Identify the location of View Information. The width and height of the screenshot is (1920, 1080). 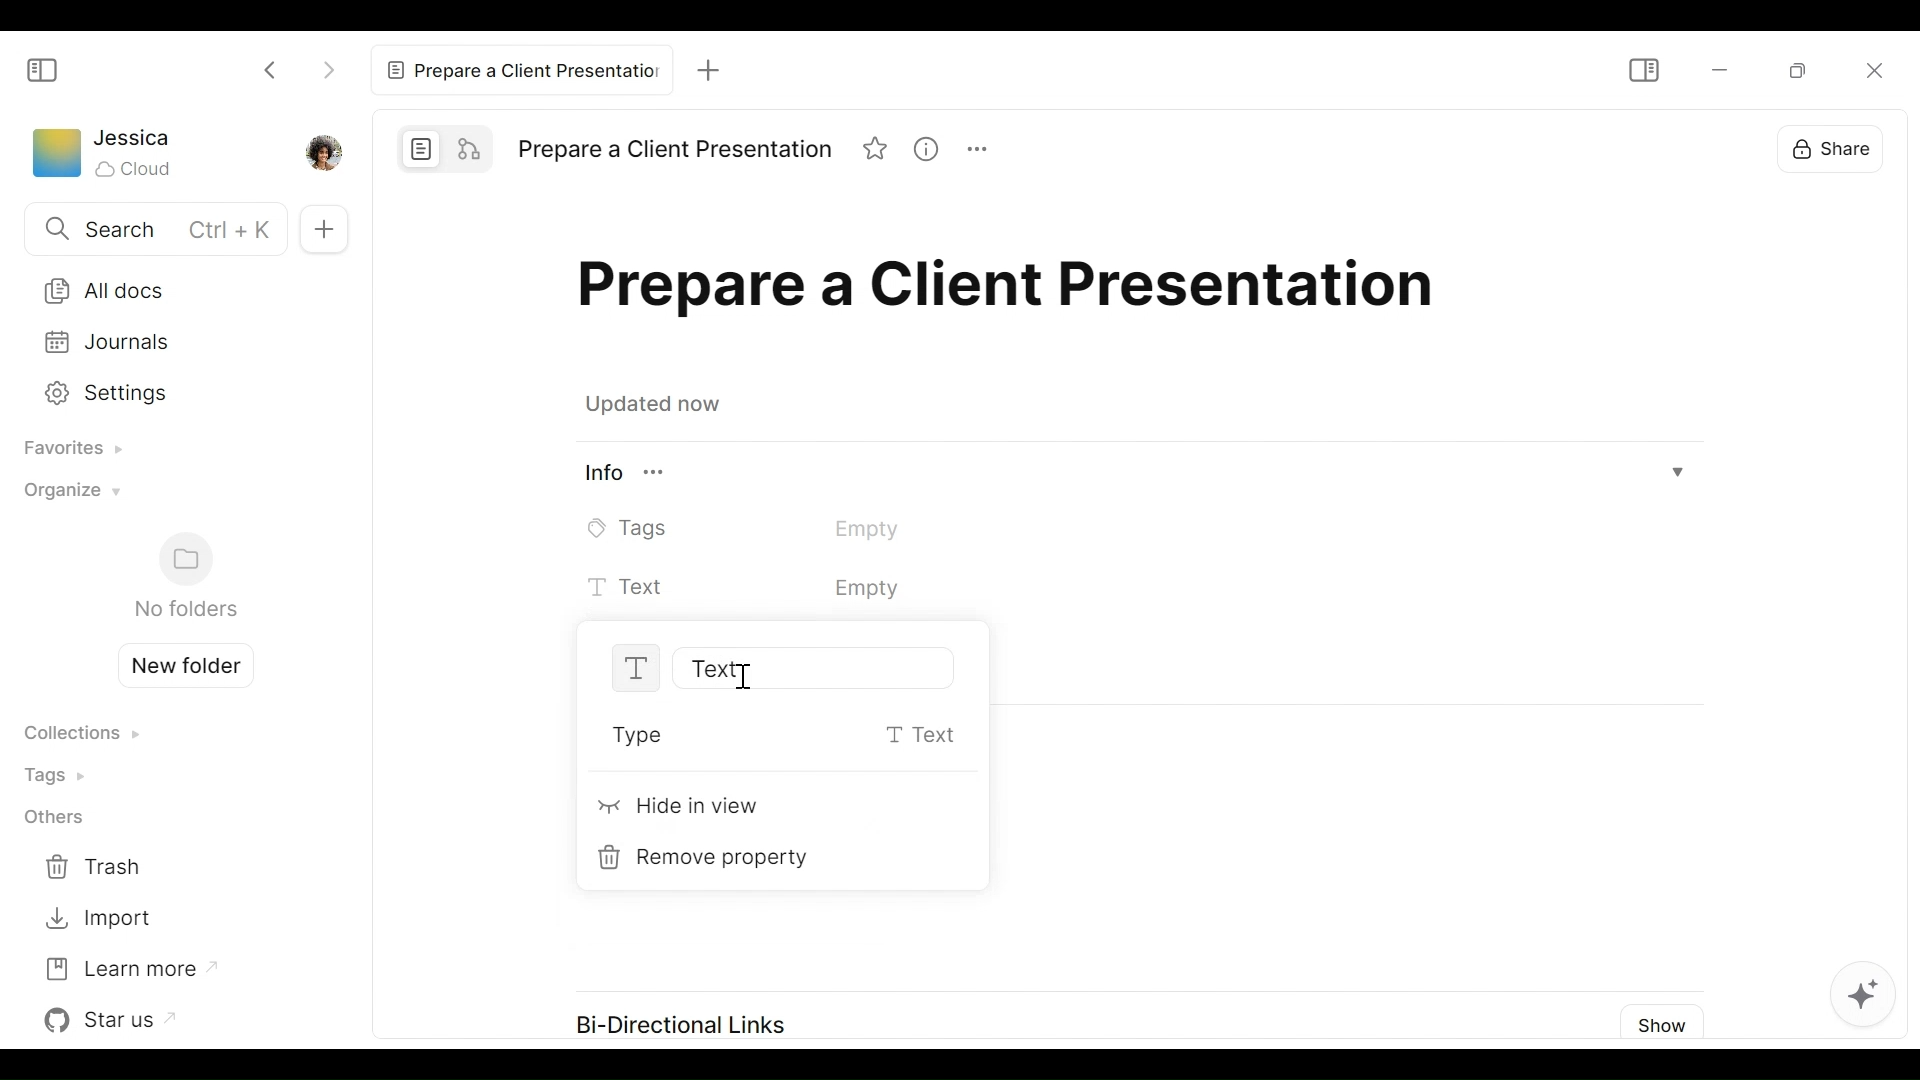
(934, 151).